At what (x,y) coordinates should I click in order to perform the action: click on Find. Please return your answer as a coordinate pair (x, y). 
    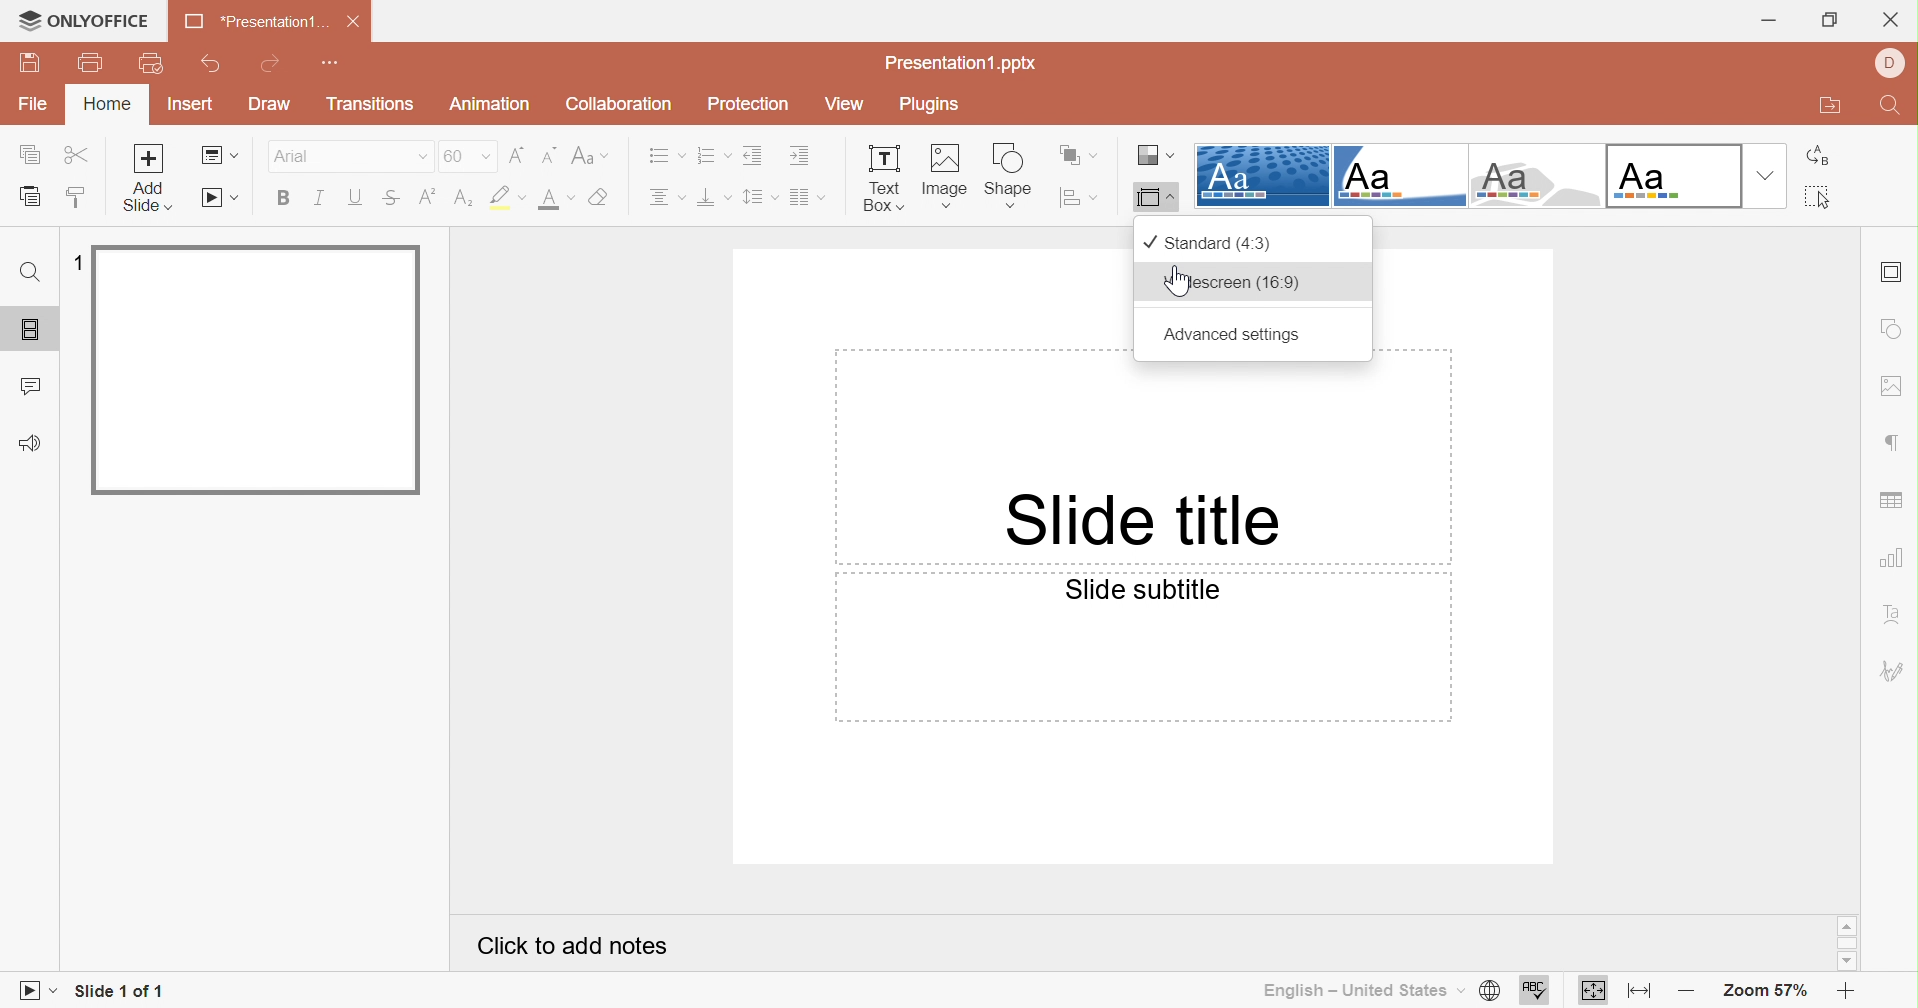
    Looking at the image, I should click on (31, 273).